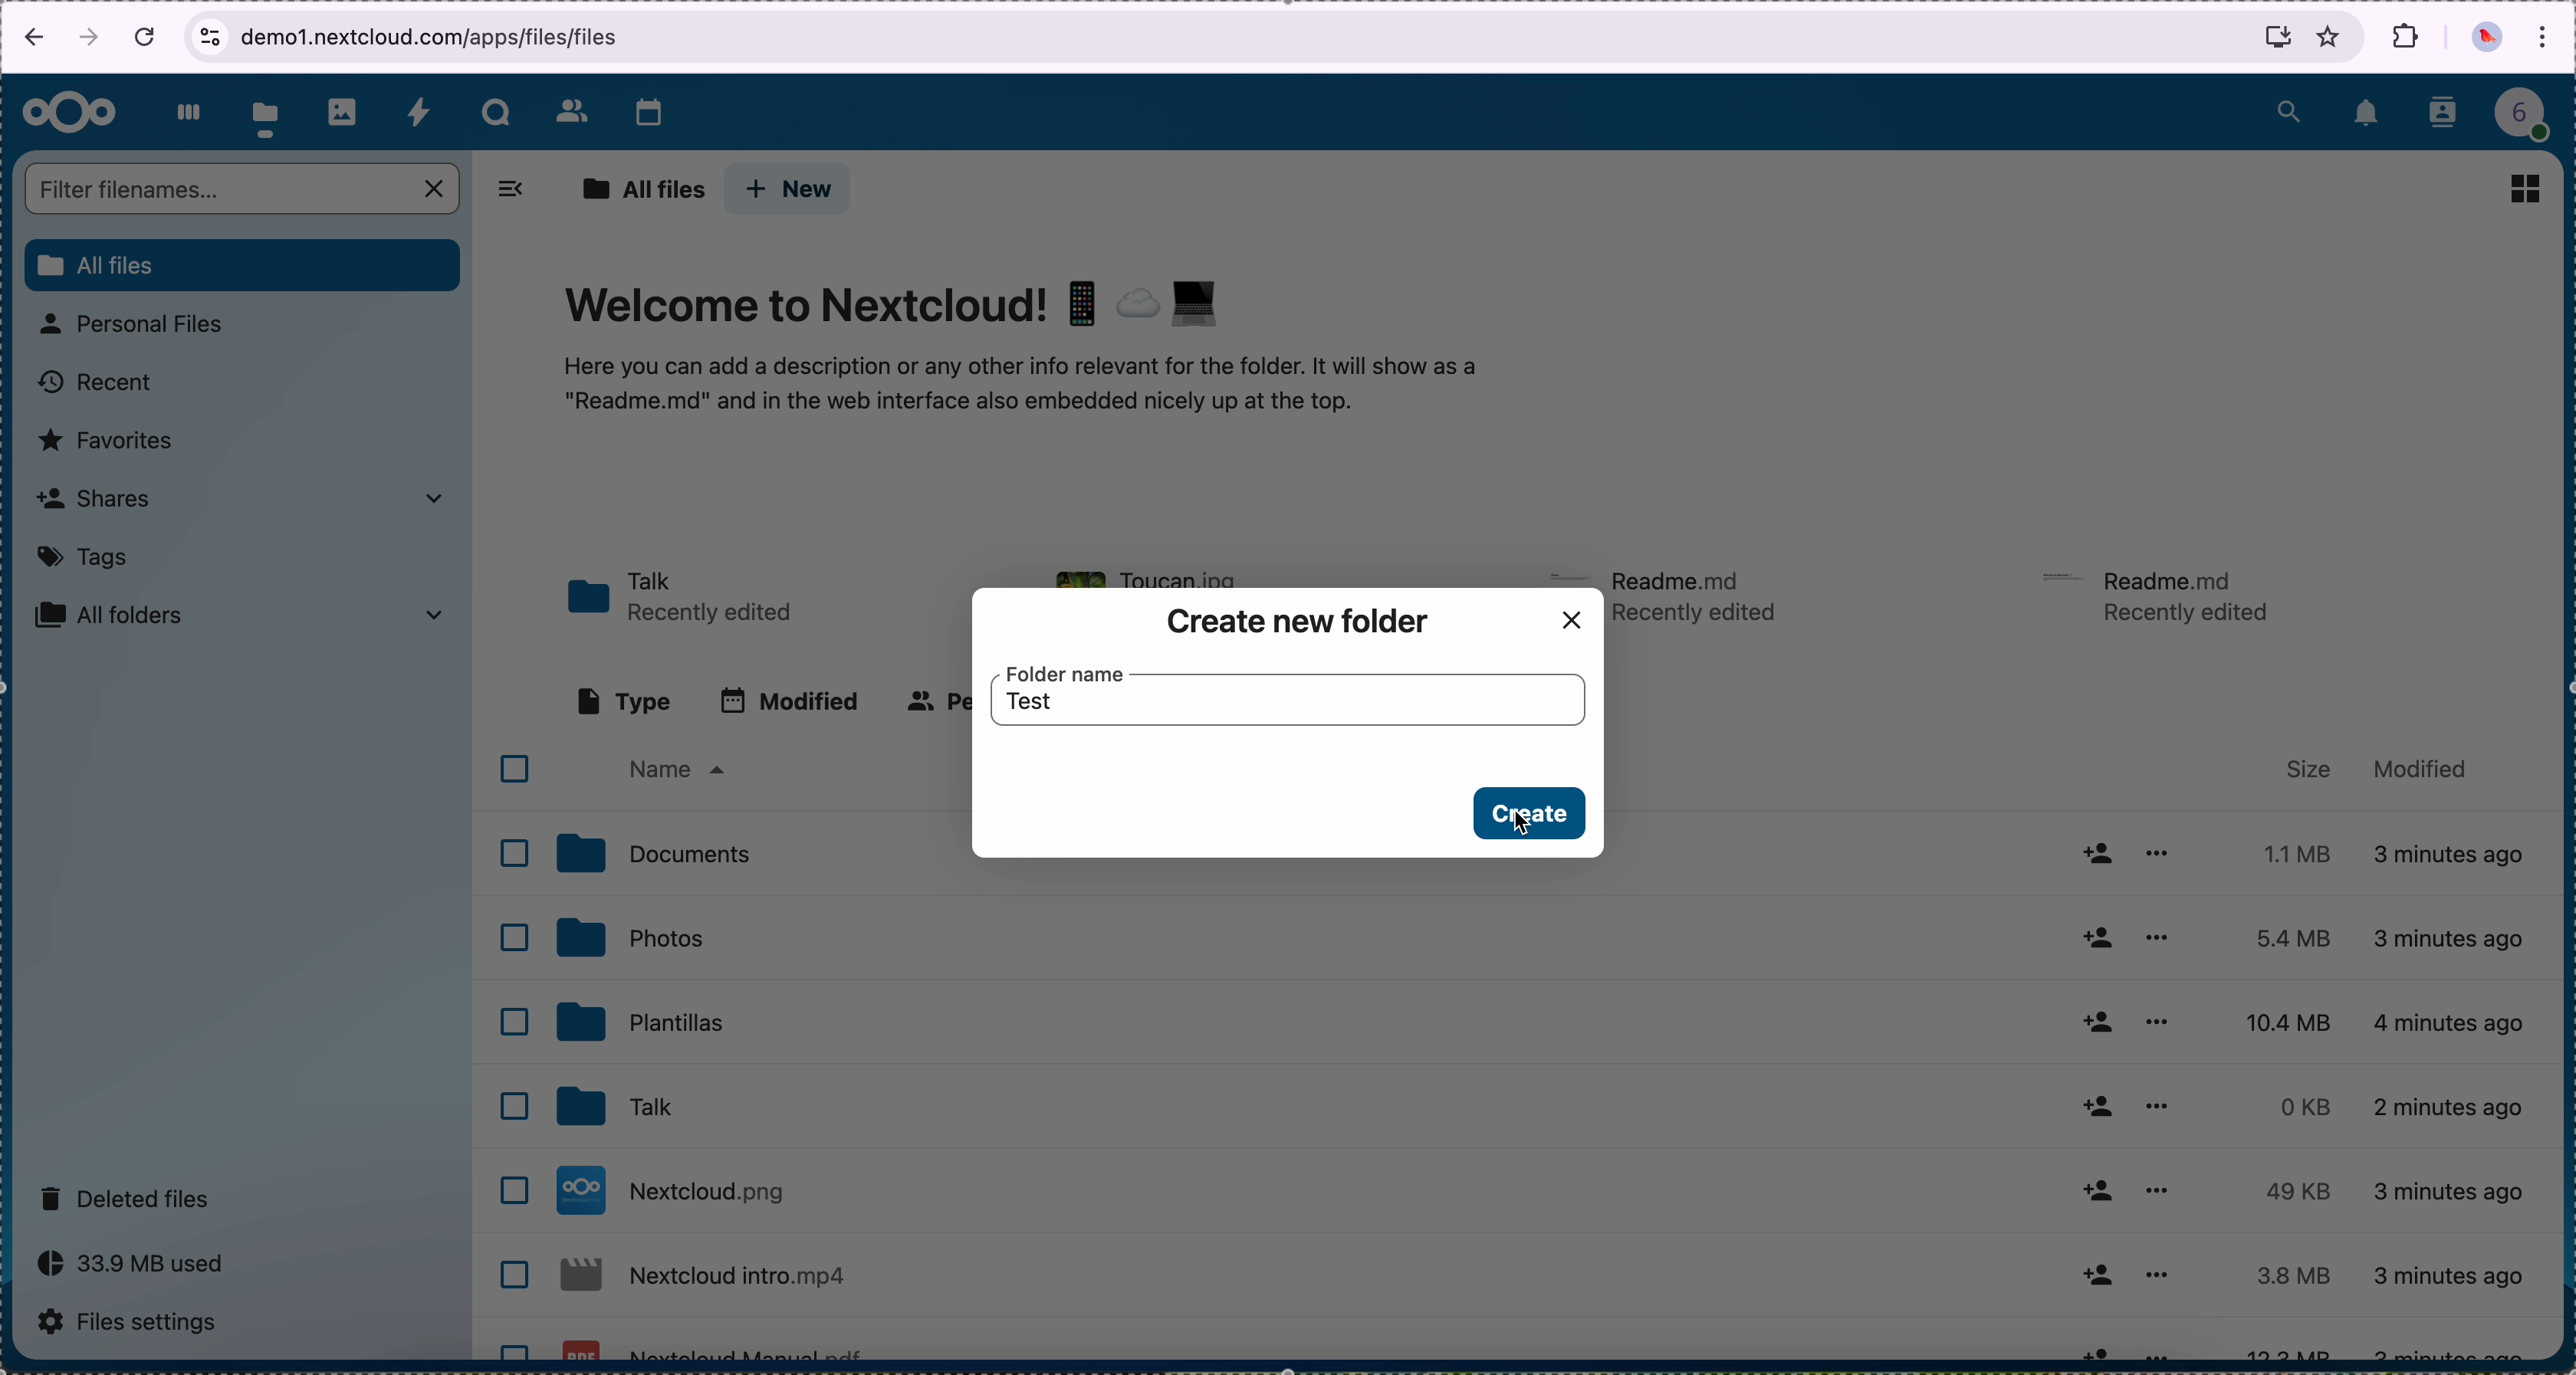 The width and height of the screenshot is (2576, 1375). What do you see at coordinates (269, 113) in the screenshot?
I see `click on files button` at bounding box center [269, 113].